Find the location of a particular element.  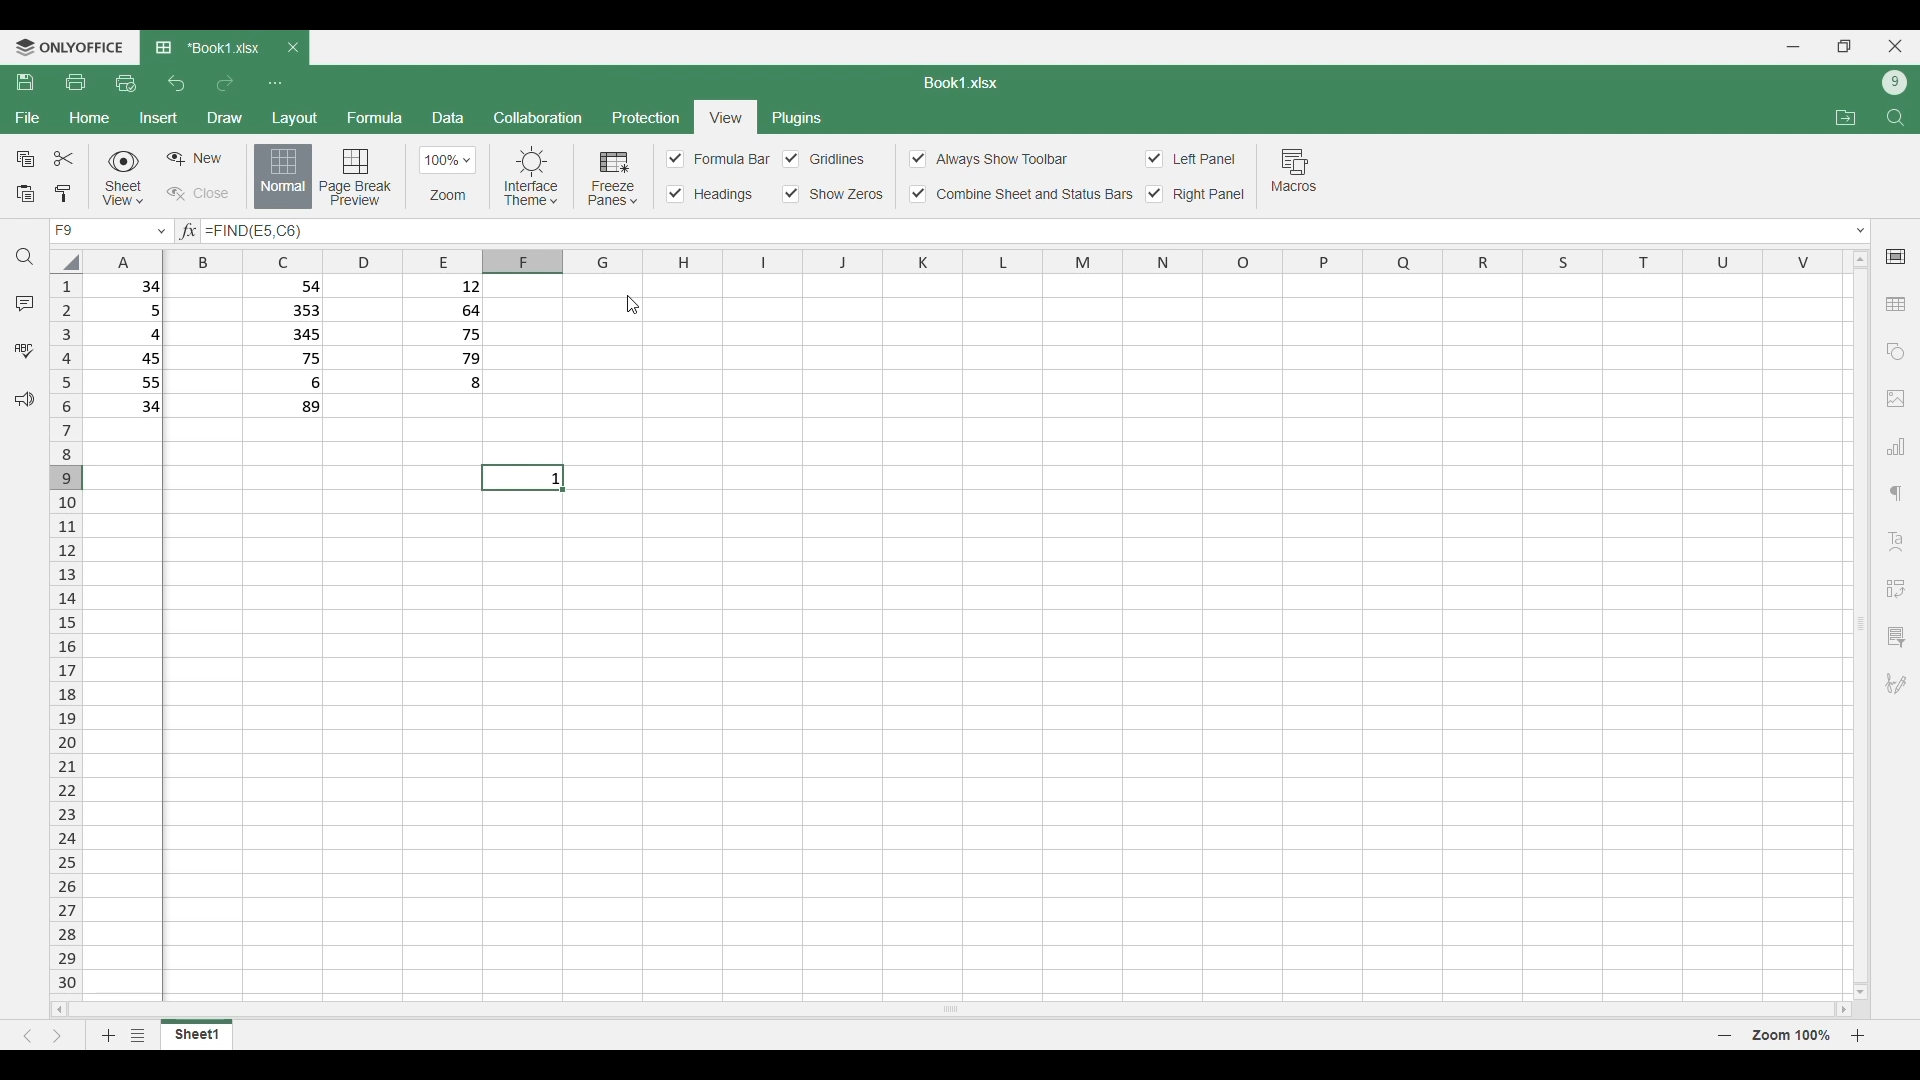

Layout menu is located at coordinates (293, 119).